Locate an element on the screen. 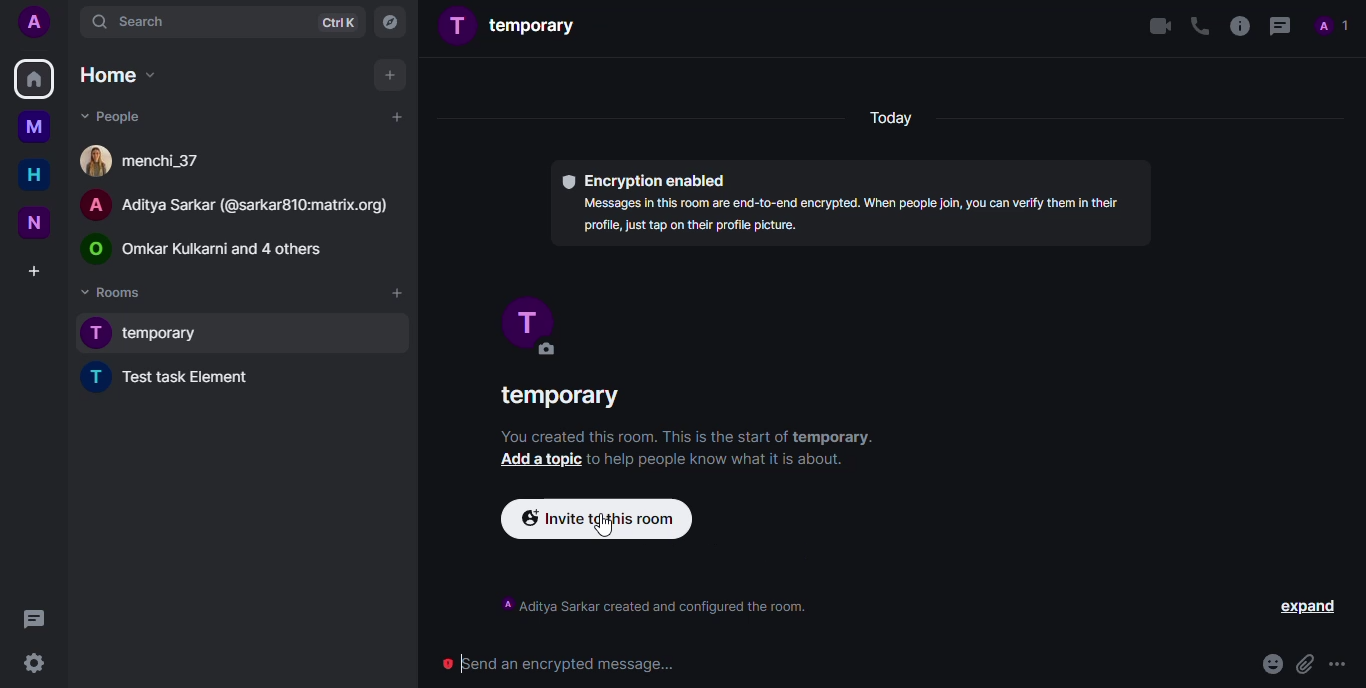 The width and height of the screenshot is (1366, 688). expand is located at coordinates (1305, 607).